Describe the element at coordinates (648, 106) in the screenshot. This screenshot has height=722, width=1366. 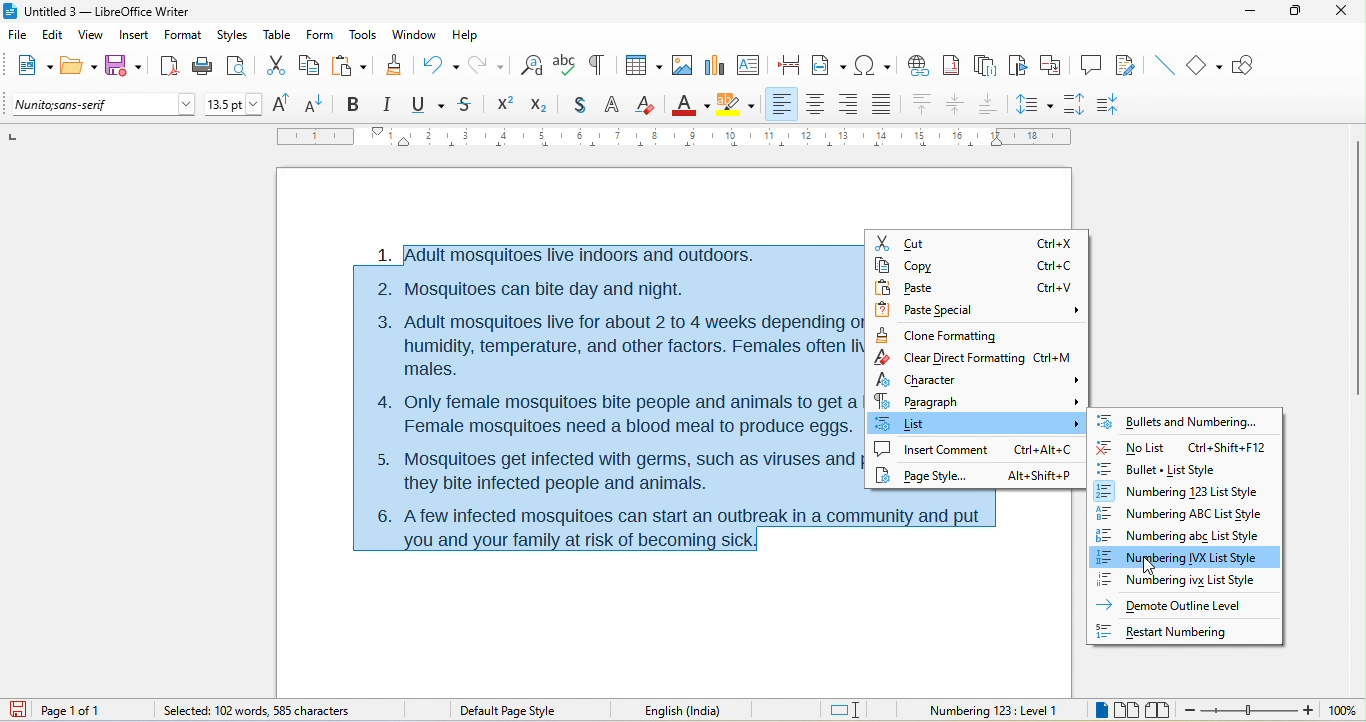
I see `clear direct formatting` at that location.